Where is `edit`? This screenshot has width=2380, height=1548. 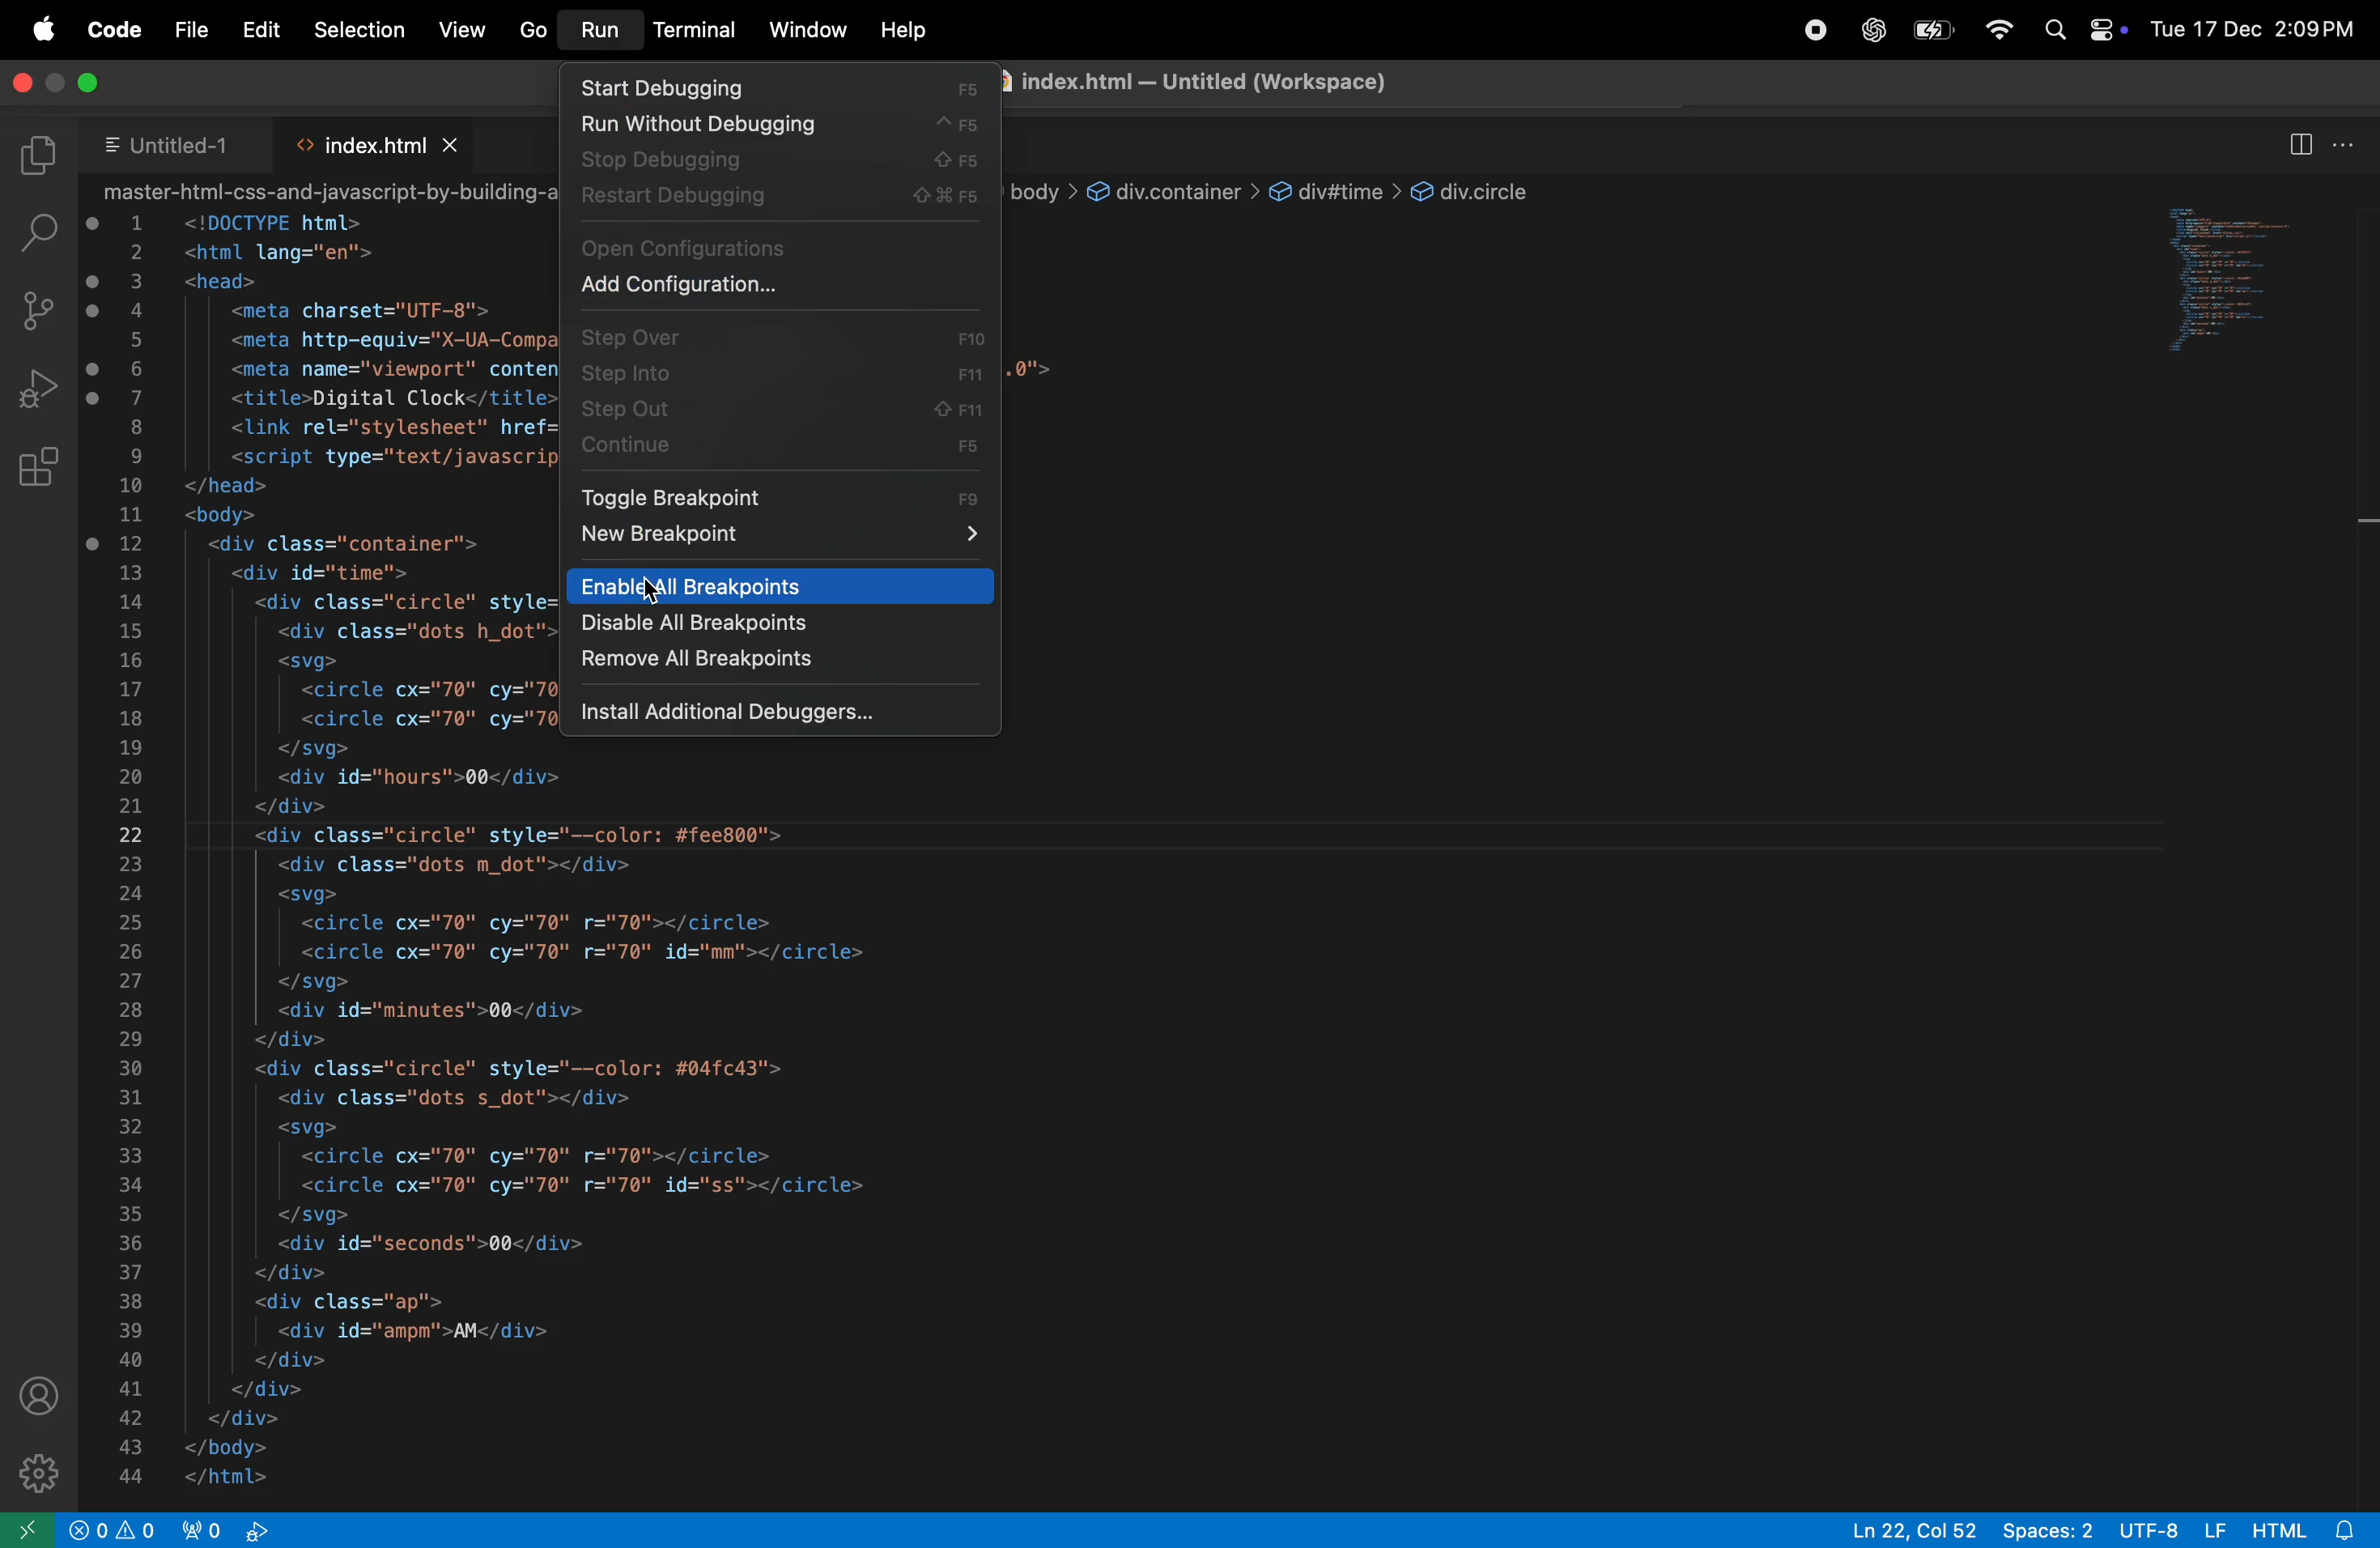
edit is located at coordinates (264, 32).